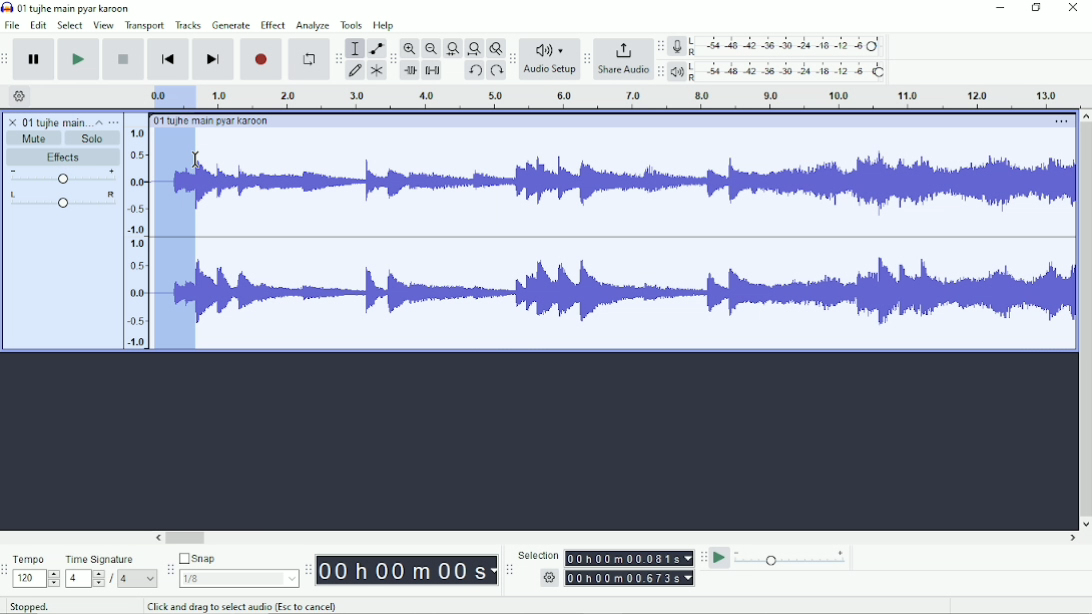  What do you see at coordinates (779, 71) in the screenshot?
I see `Playback Meter` at bounding box center [779, 71].